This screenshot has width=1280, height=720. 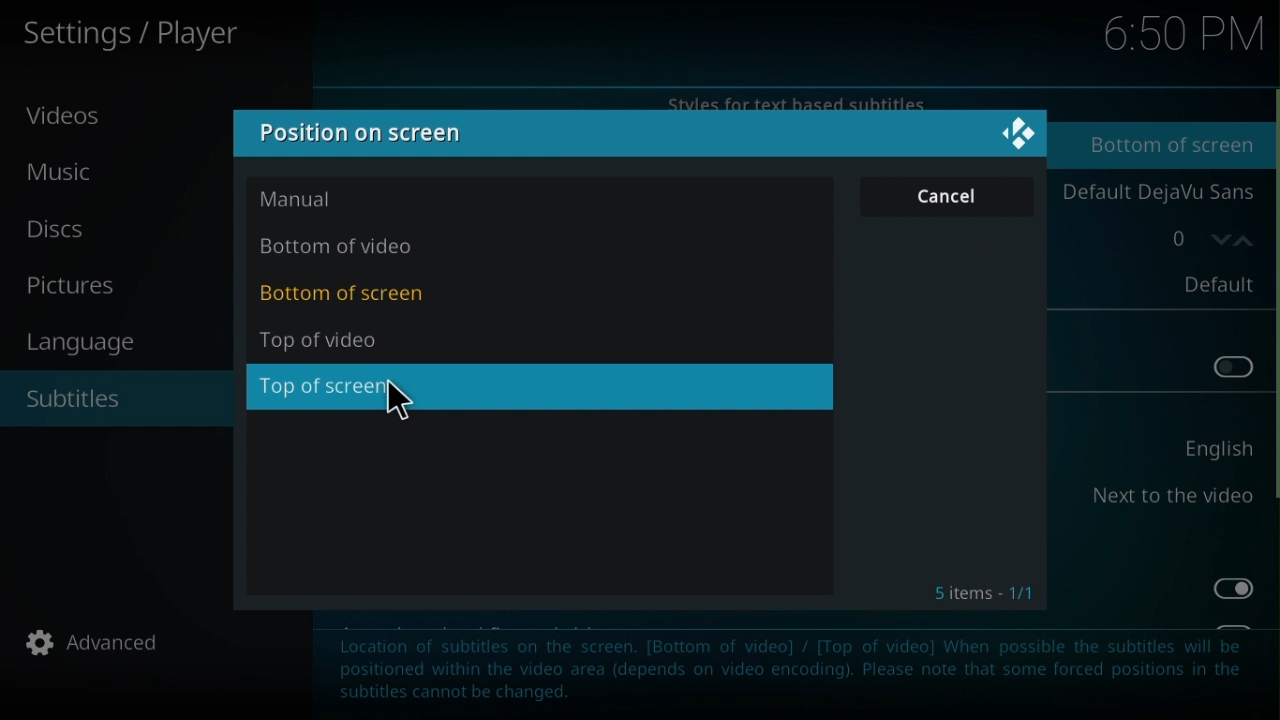 What do you see at coordinates (1007, 134) in the screenshot?
I see `Logo` at bounding box center [1007, 134].